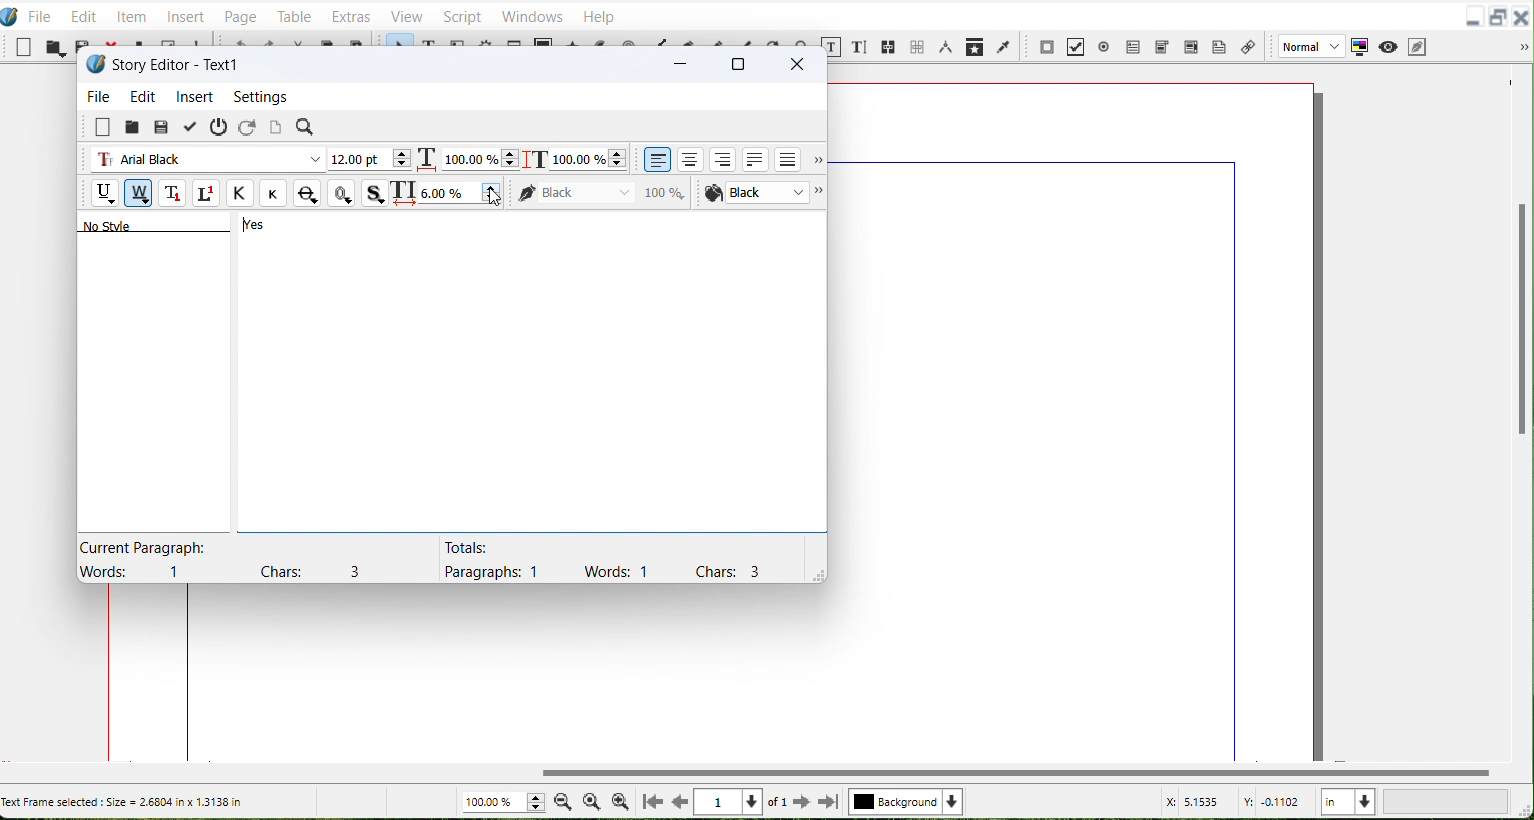 This screenshot has height=820, width=1534. What do you see at coordinates (1388, 46) in the screenshot?
I see `Preview Mode` at bounding box center [1388, 46].